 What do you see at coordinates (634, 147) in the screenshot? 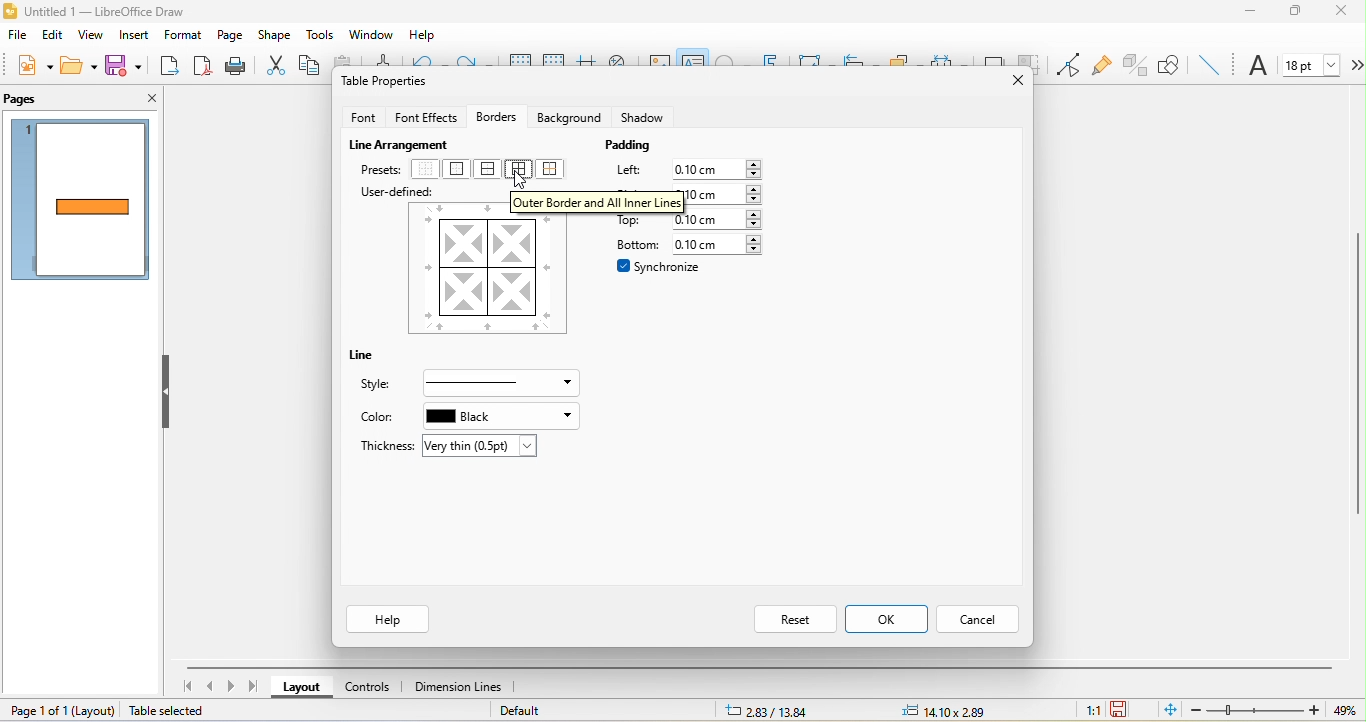
I see `padding` at bounding box center [634, 147].